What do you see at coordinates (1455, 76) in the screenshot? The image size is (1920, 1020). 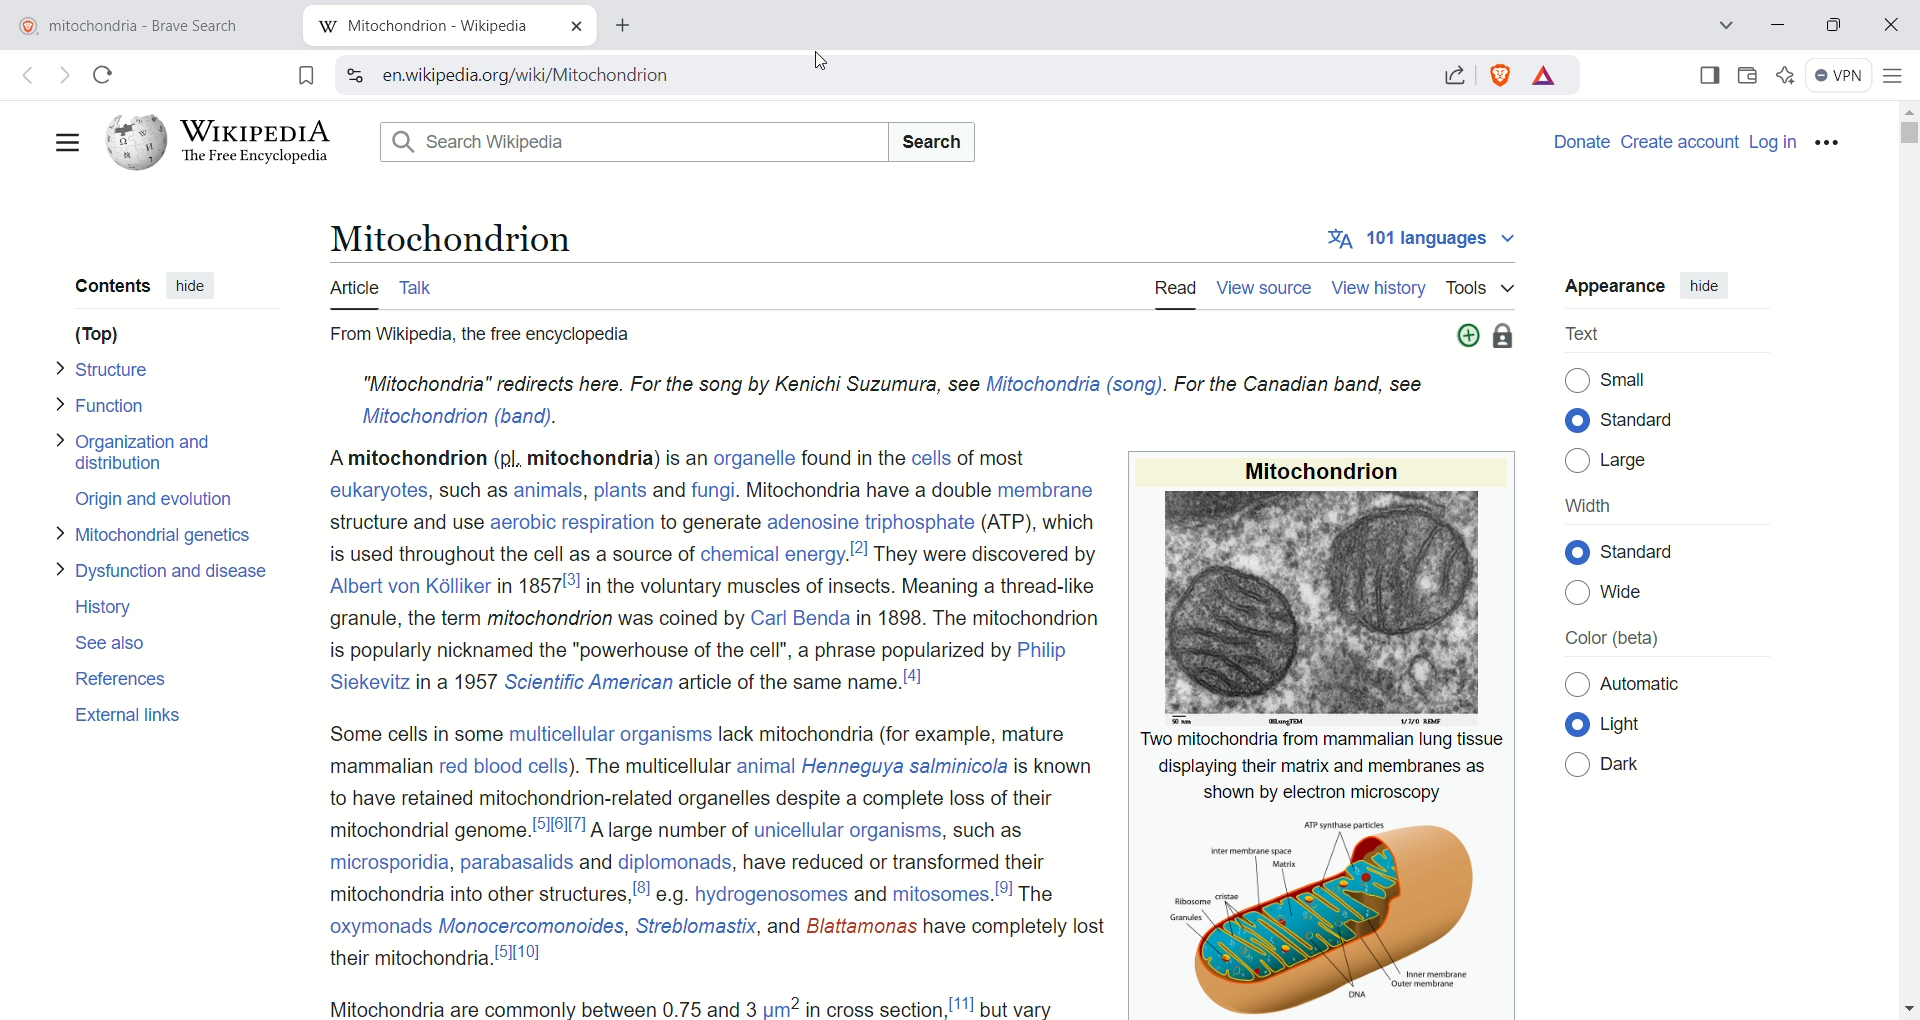 I see `share` at bounding box center [1455, 76].